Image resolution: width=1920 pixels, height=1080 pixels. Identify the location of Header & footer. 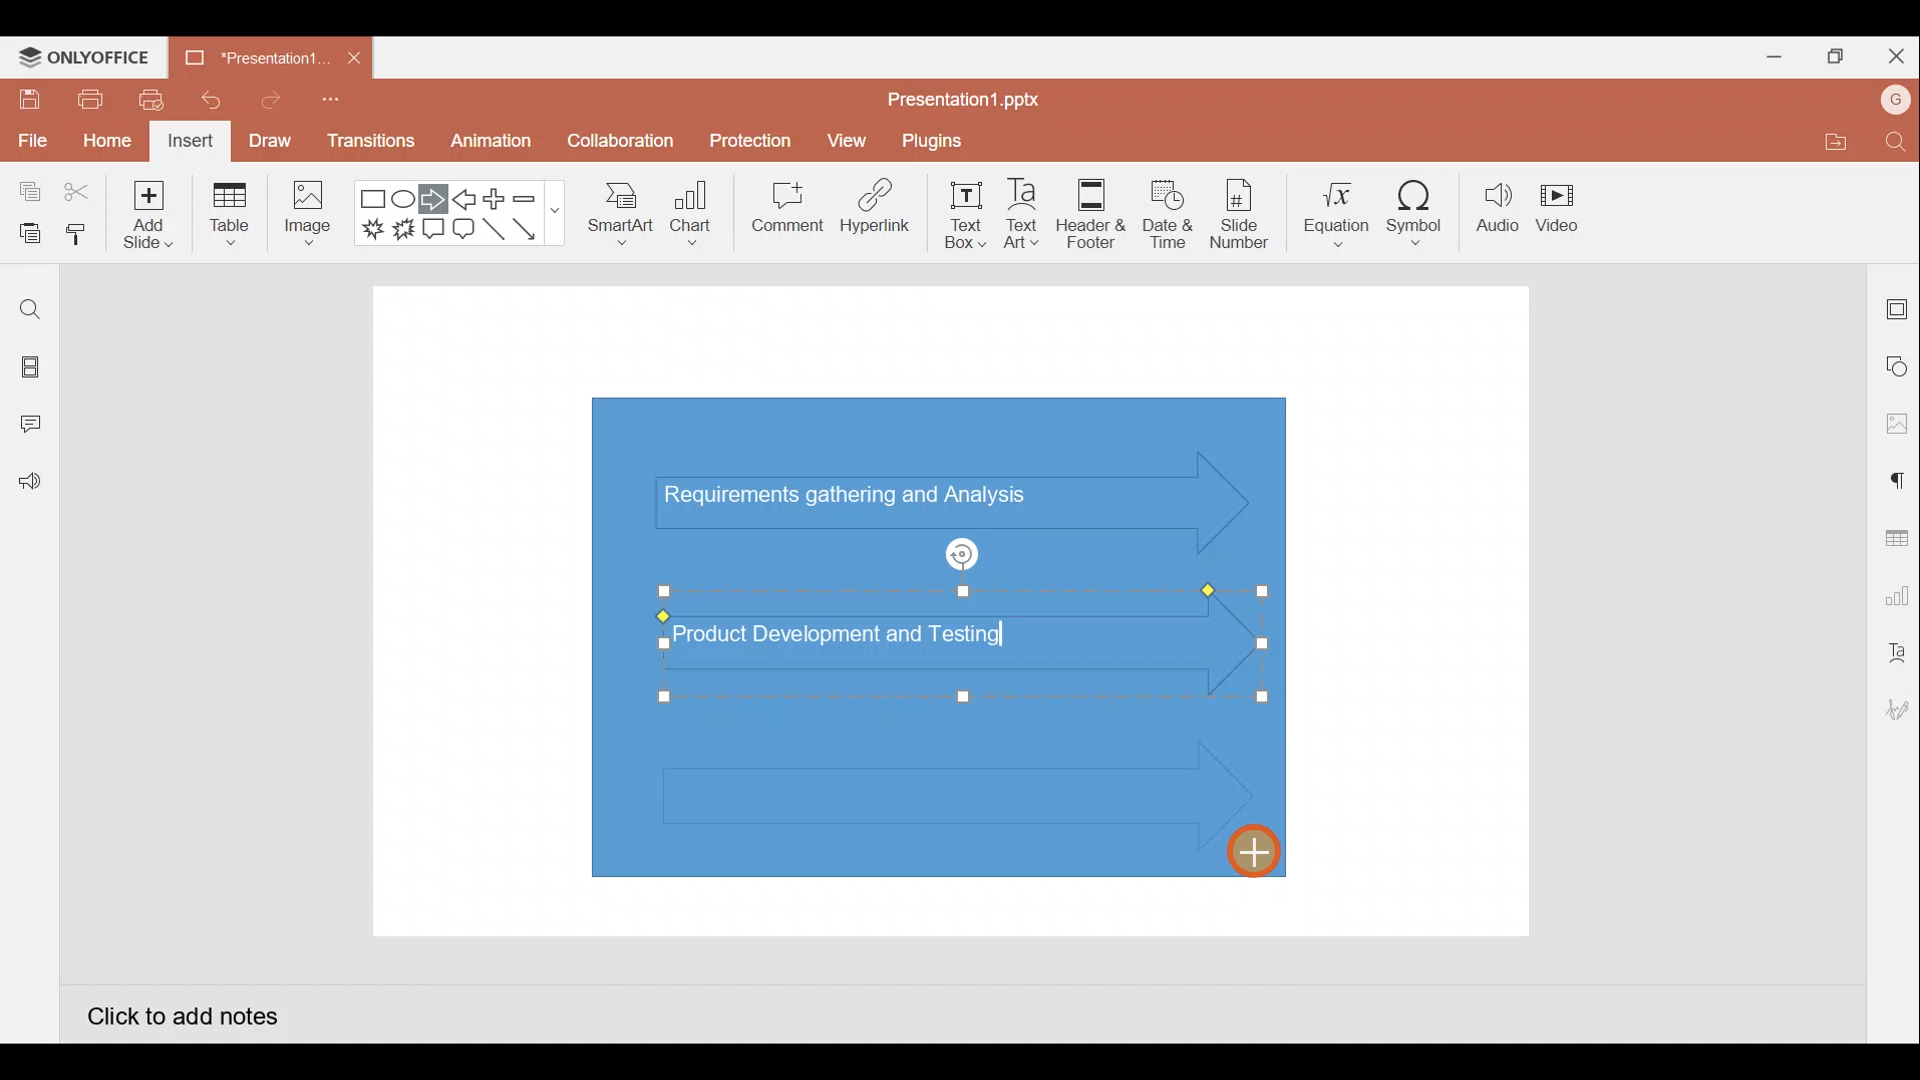
(1092, 208).